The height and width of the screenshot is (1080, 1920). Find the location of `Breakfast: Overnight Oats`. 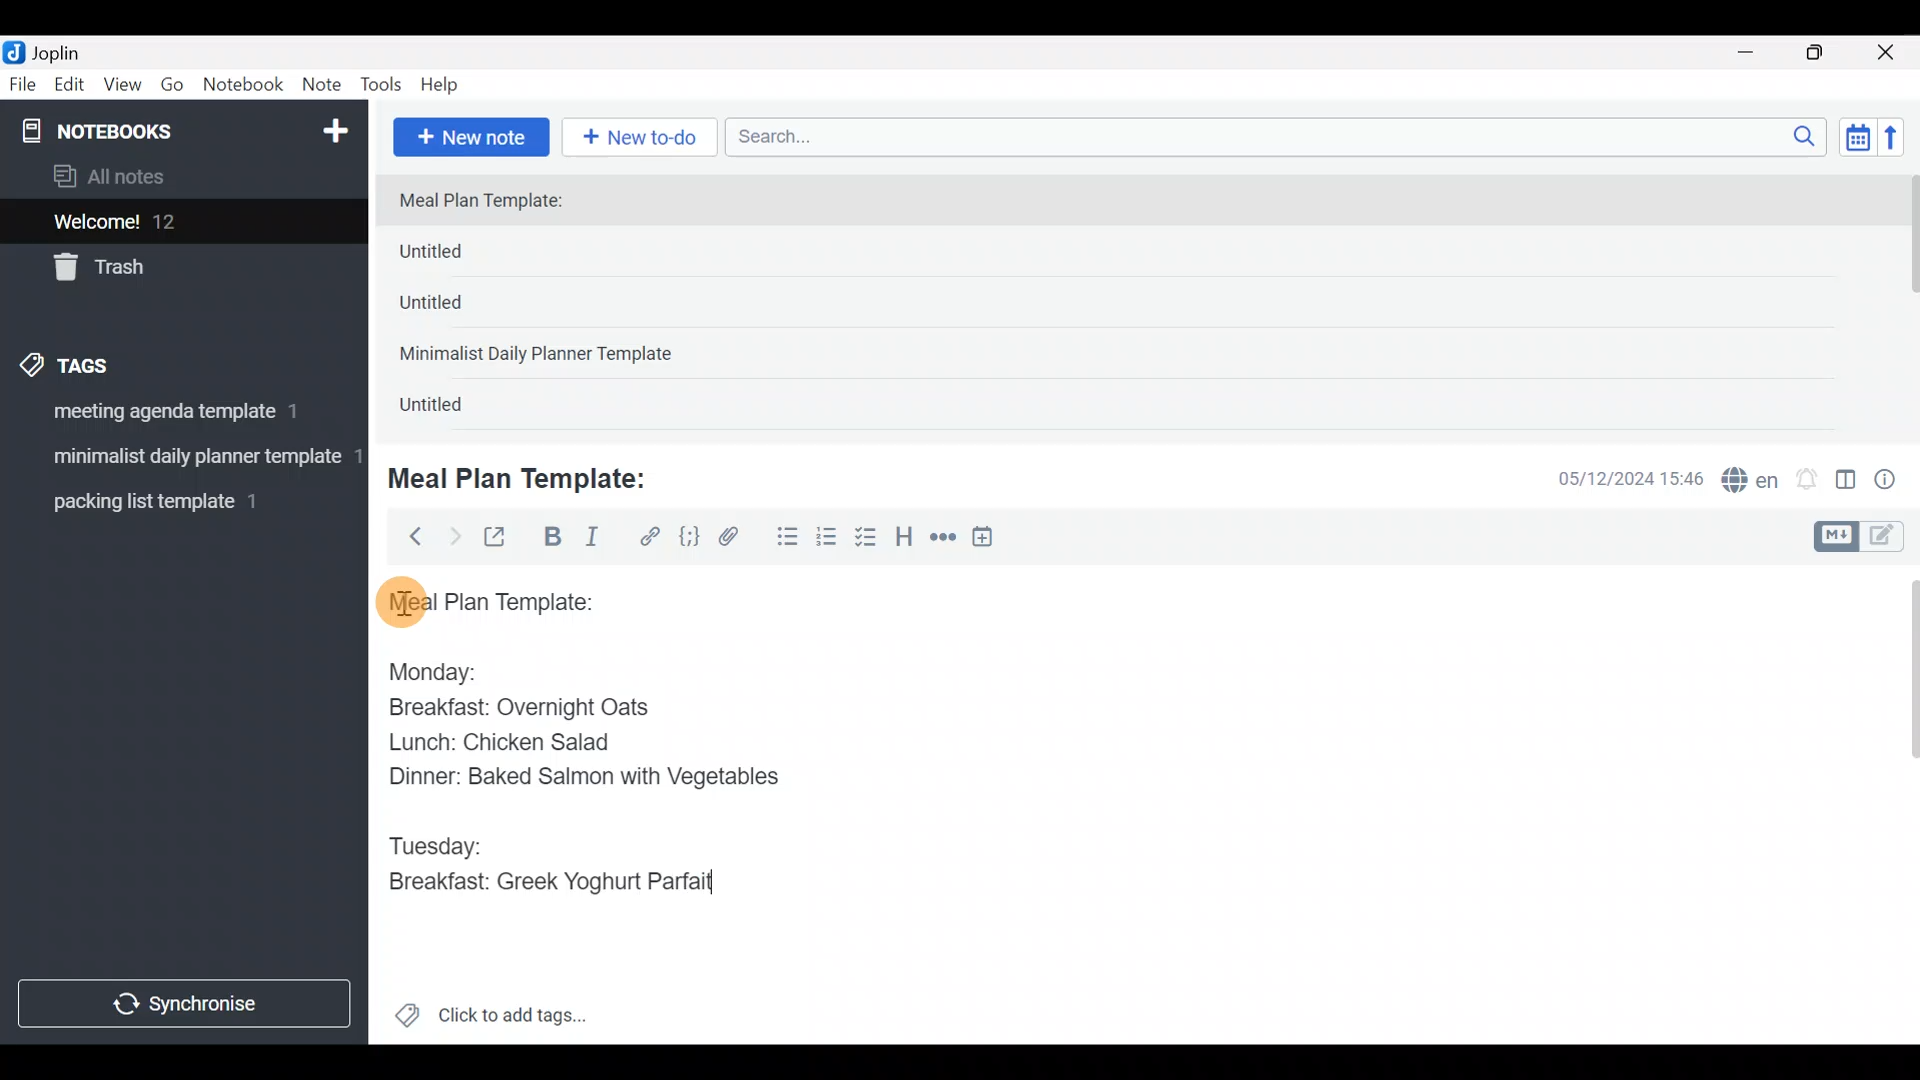

Breakfast: Overnight Oats is located at coordinates (515, 710).